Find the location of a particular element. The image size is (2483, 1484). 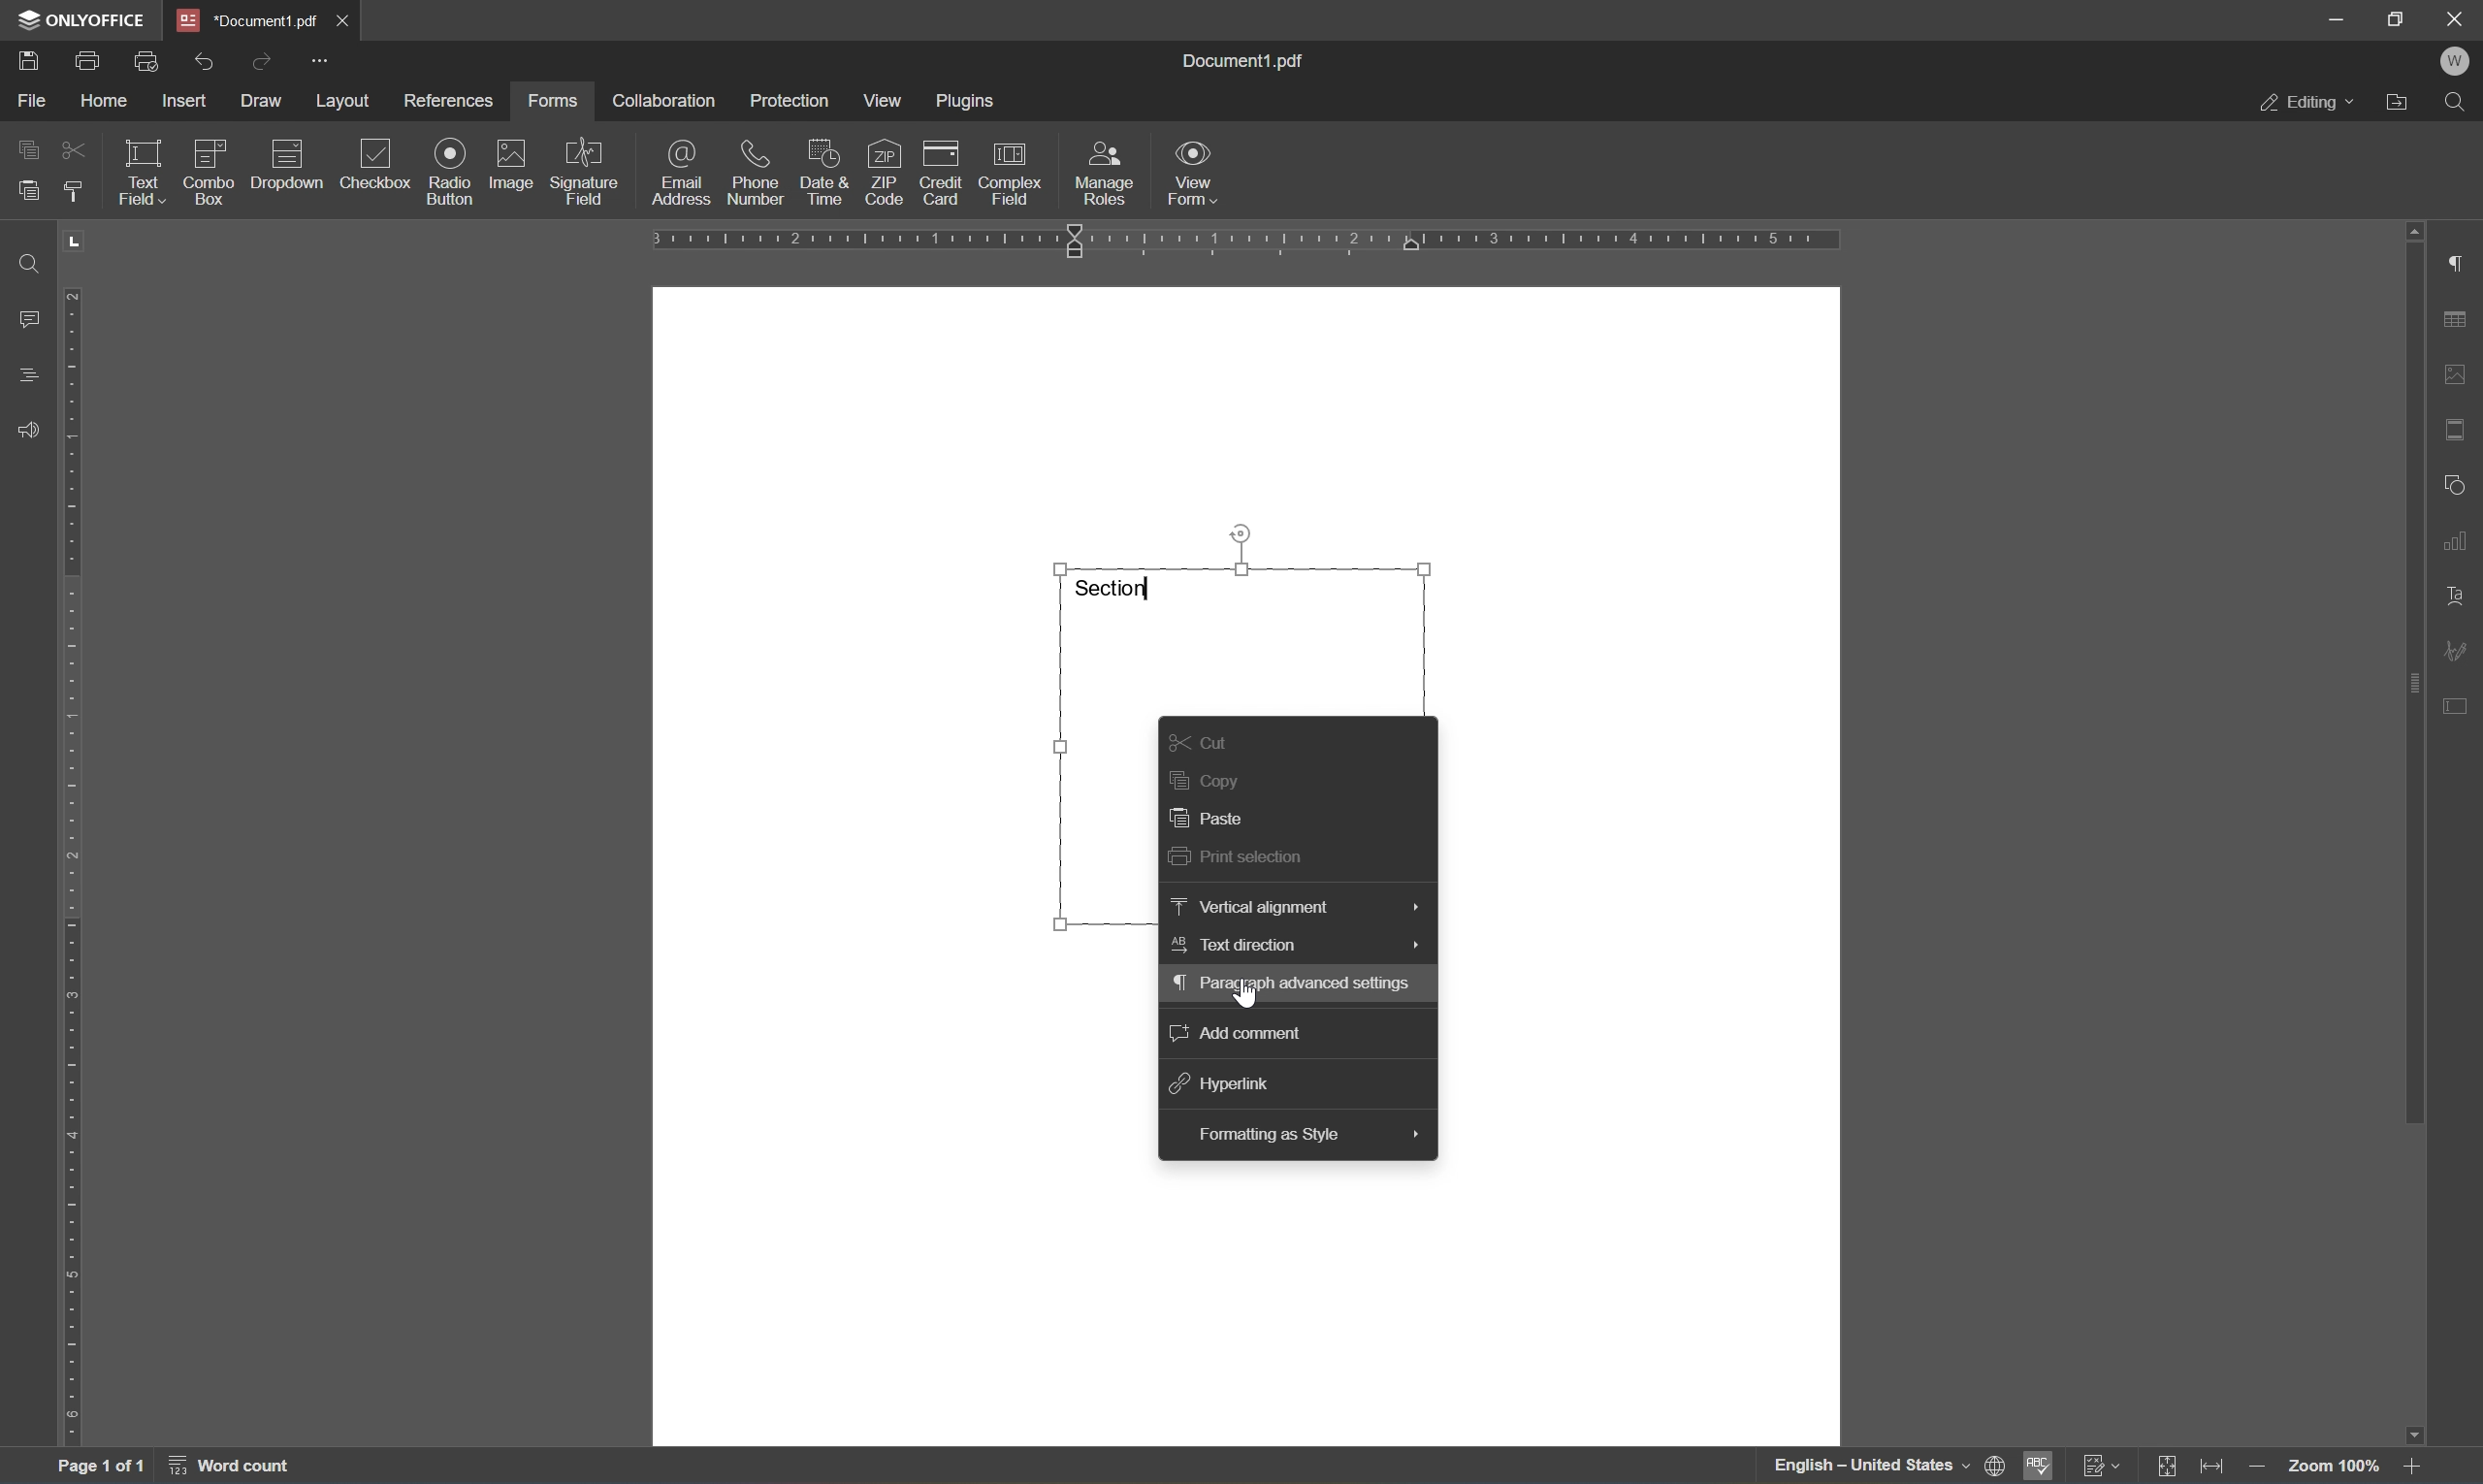

checkbox is located at coordinates (379, 164).